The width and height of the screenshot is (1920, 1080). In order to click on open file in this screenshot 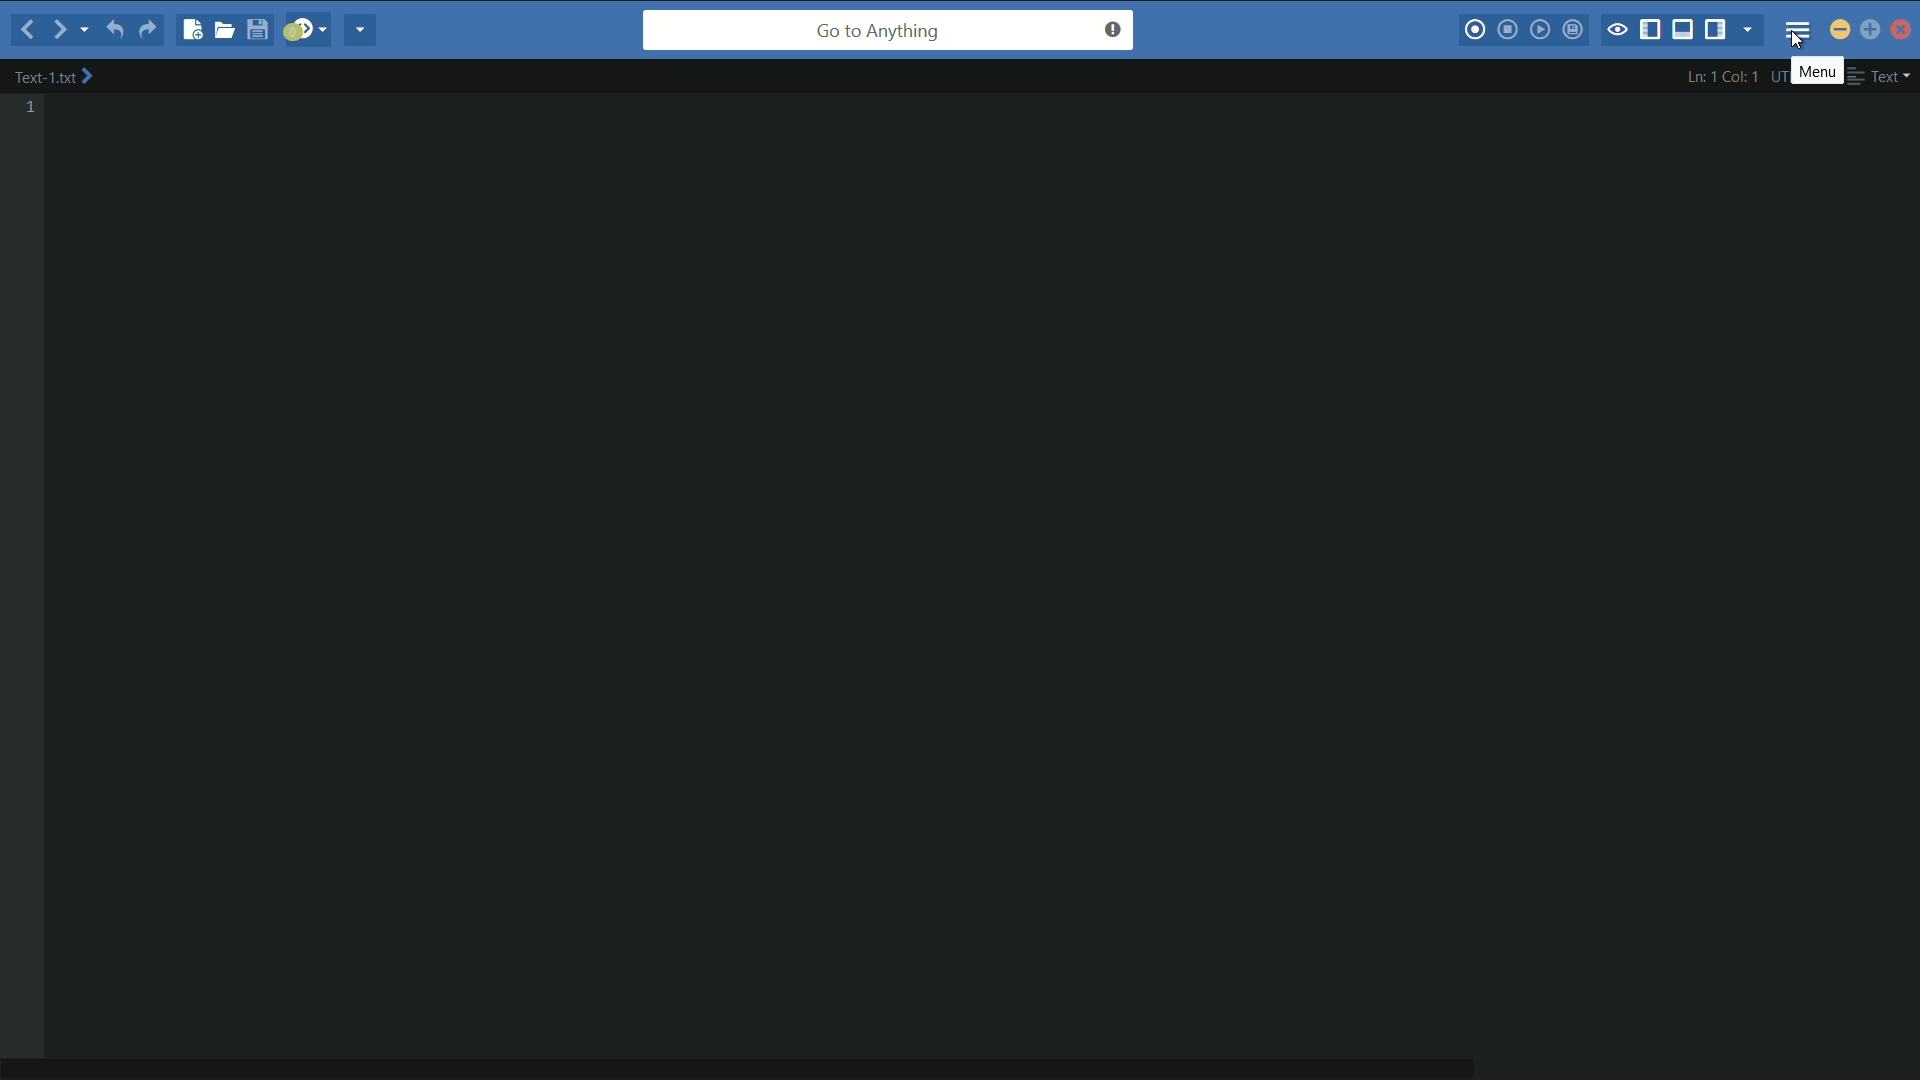, I will do `click(223, 32)`.